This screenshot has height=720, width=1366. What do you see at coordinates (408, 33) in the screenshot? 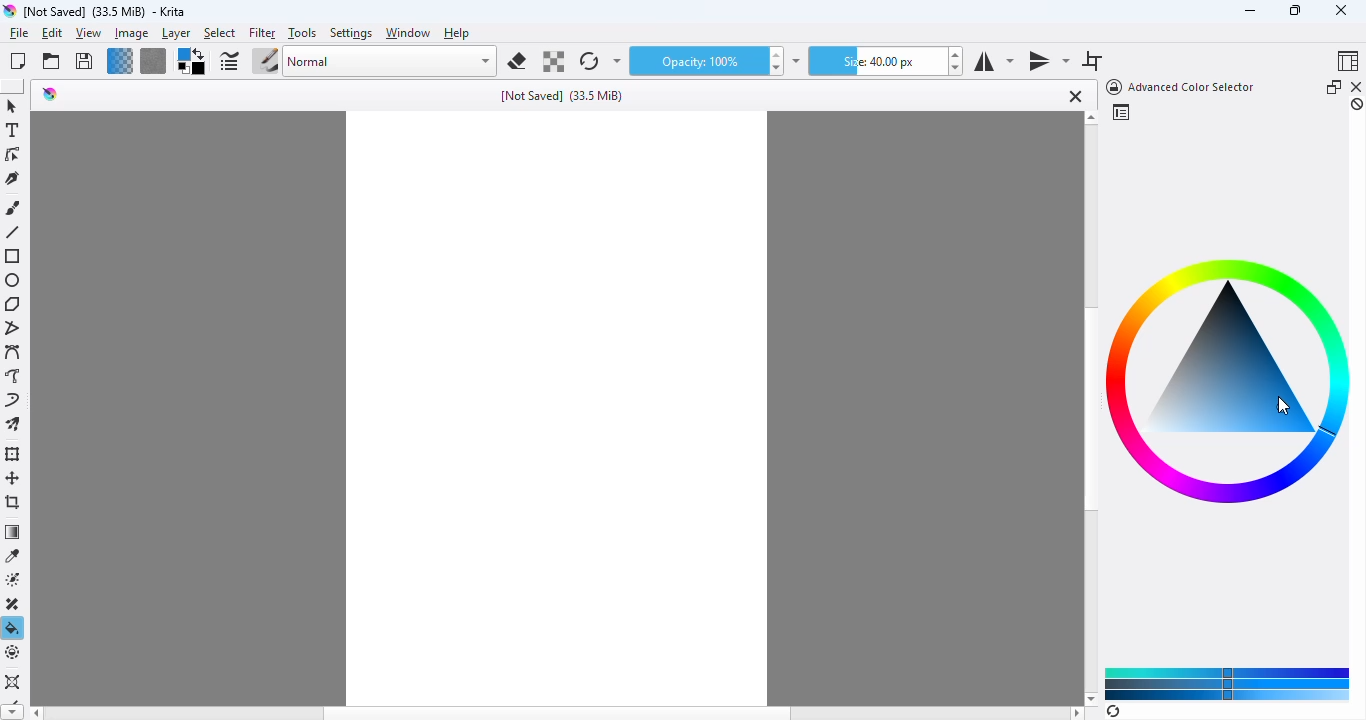
I see `window` at bounding box center [408, 33].